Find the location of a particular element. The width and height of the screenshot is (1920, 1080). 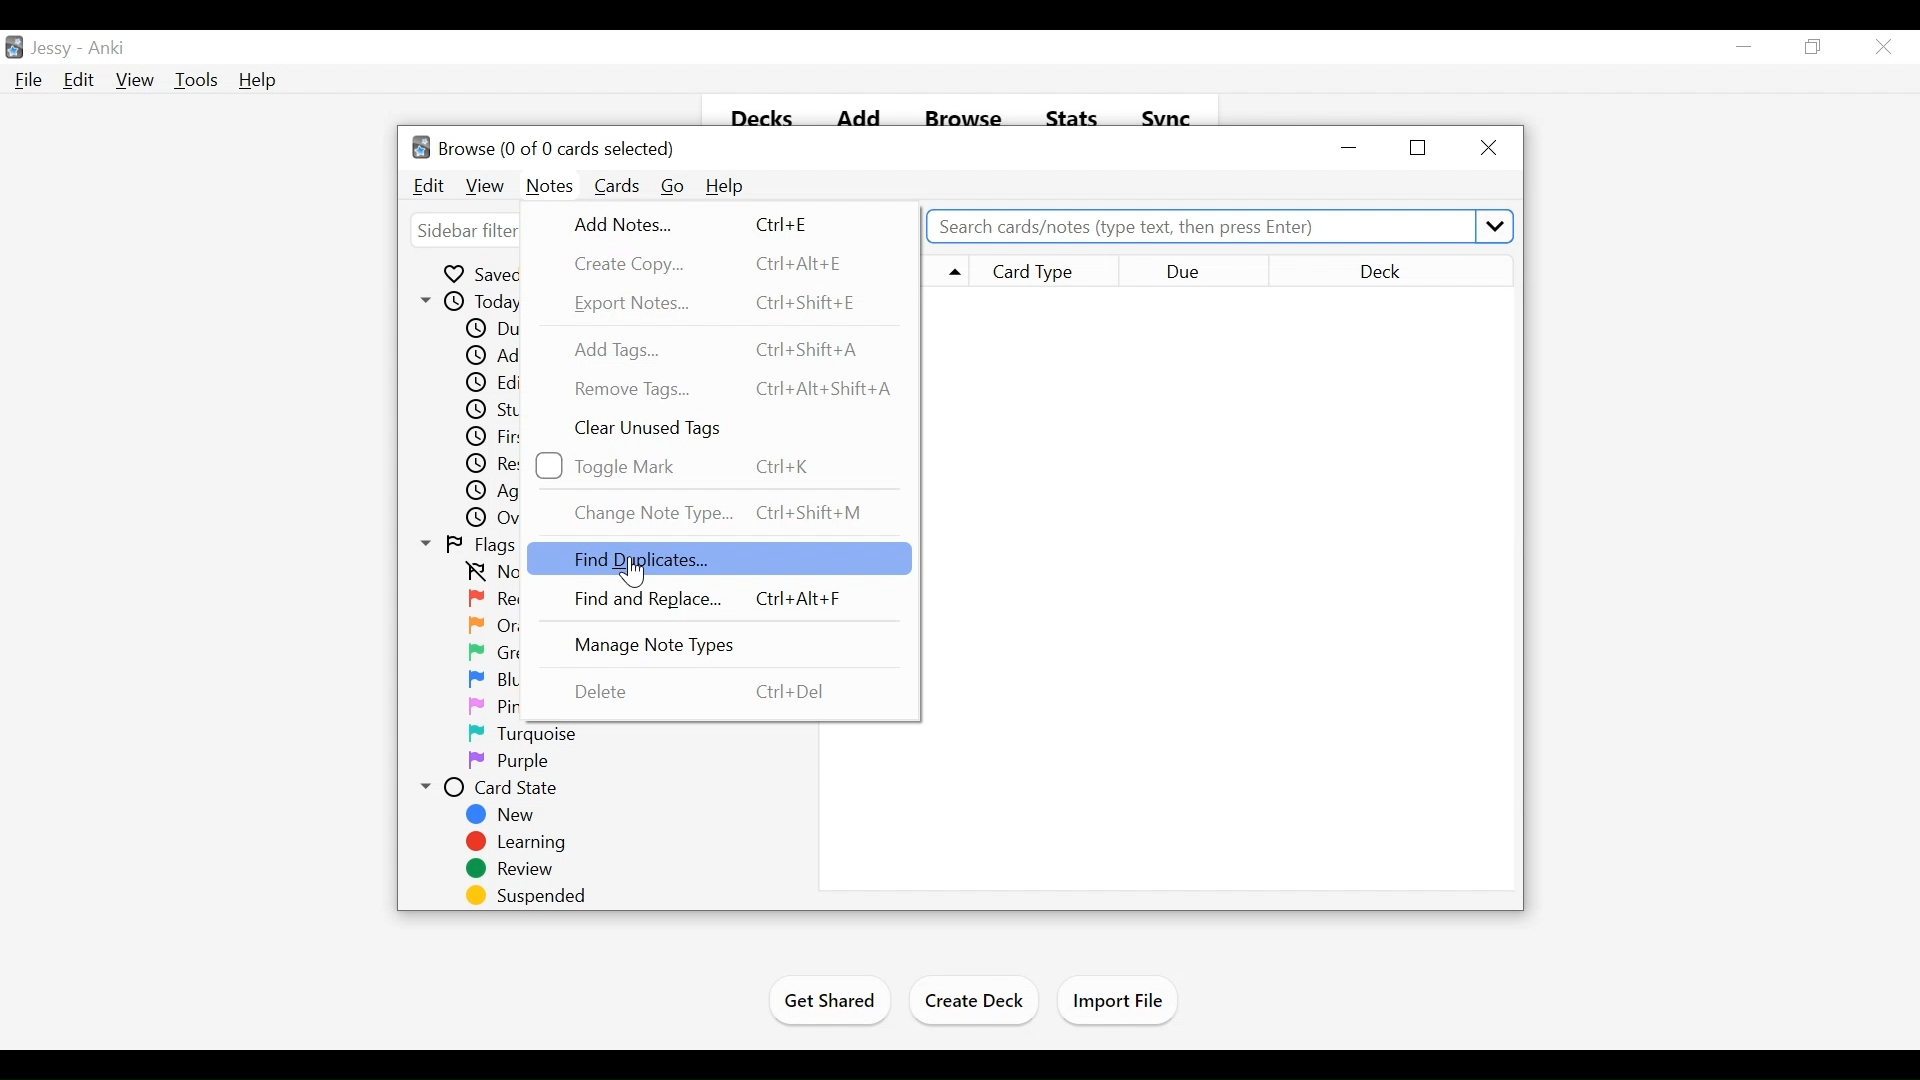

View is located at coordinates (135, 80).